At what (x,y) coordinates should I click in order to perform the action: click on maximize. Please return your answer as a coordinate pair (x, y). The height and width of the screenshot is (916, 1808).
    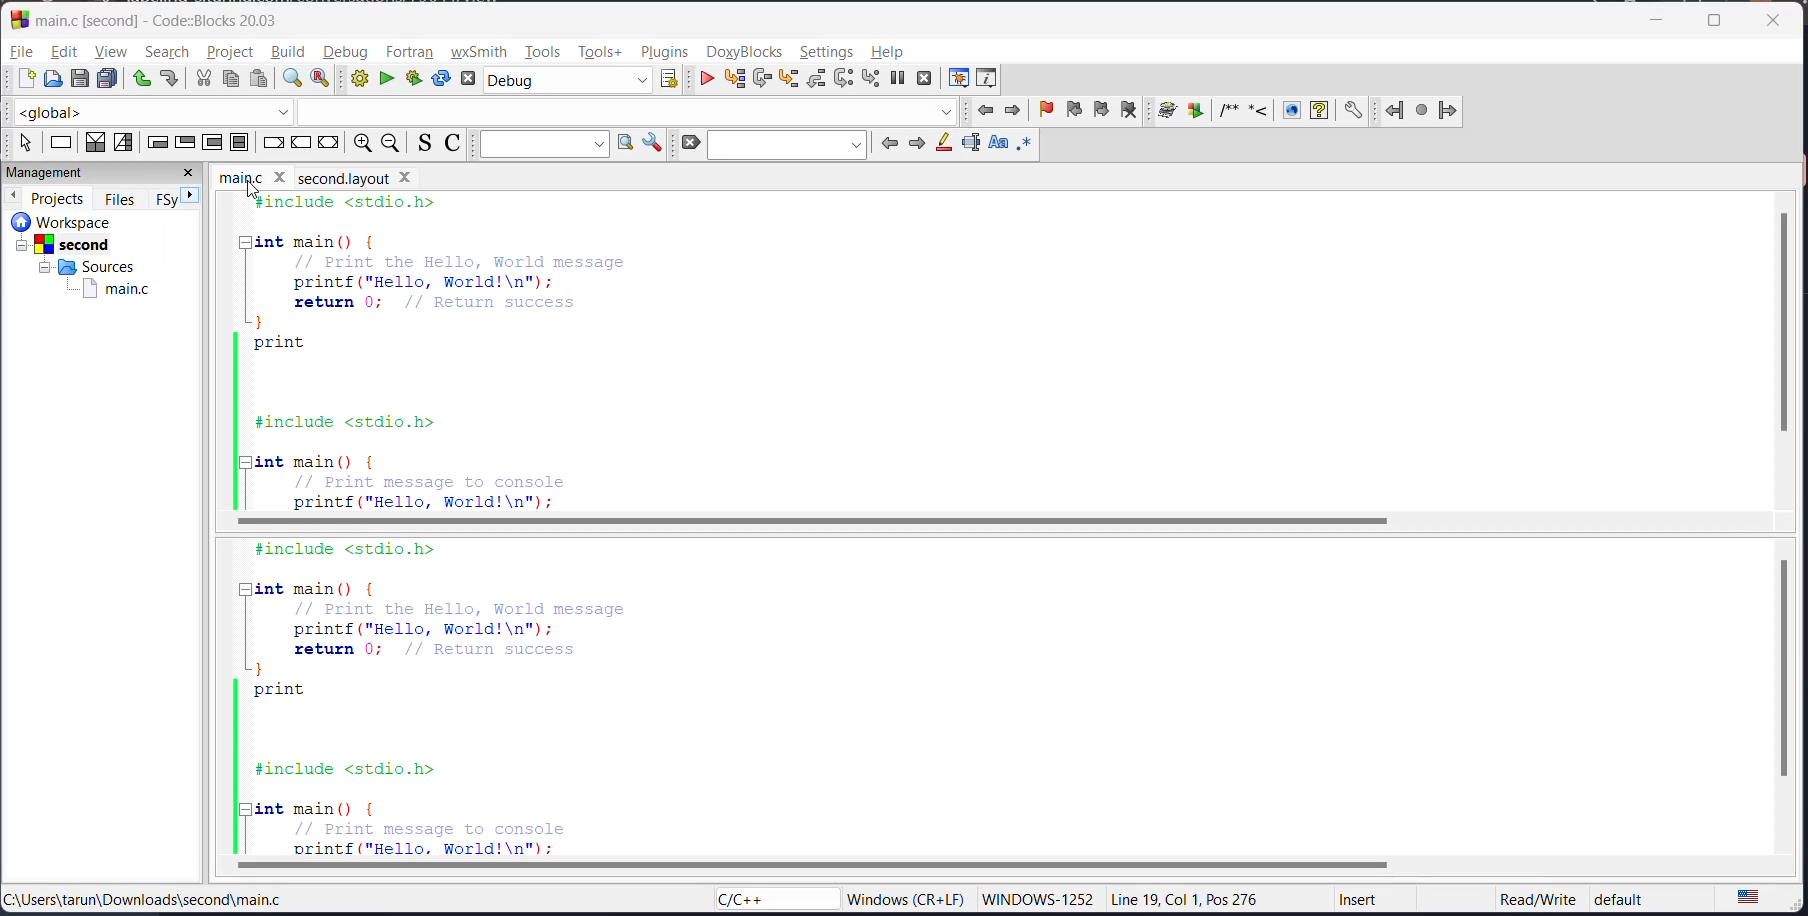
    Looking at the image, I should click on (1720, 23).